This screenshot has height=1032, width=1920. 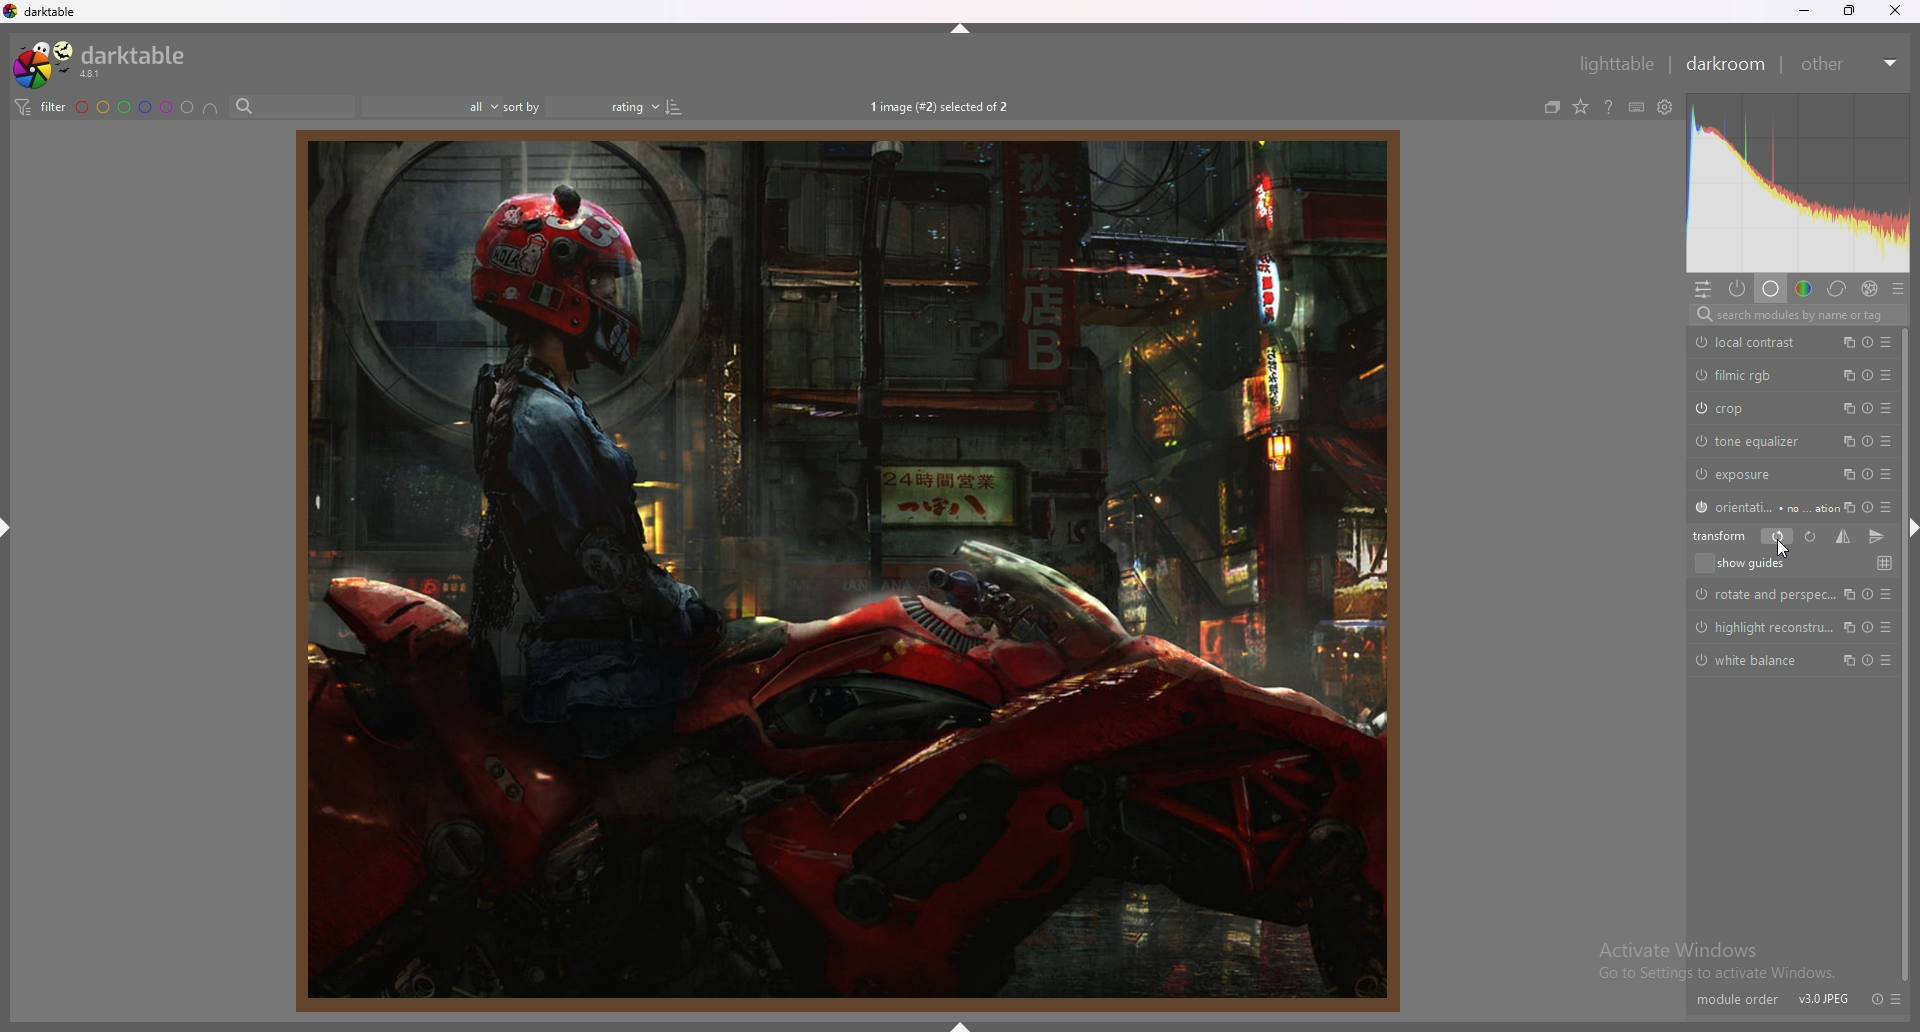 What do you see at coordinates (107, 62) in the screenshot?
I see `darktable` at bounding box center [107, 62].